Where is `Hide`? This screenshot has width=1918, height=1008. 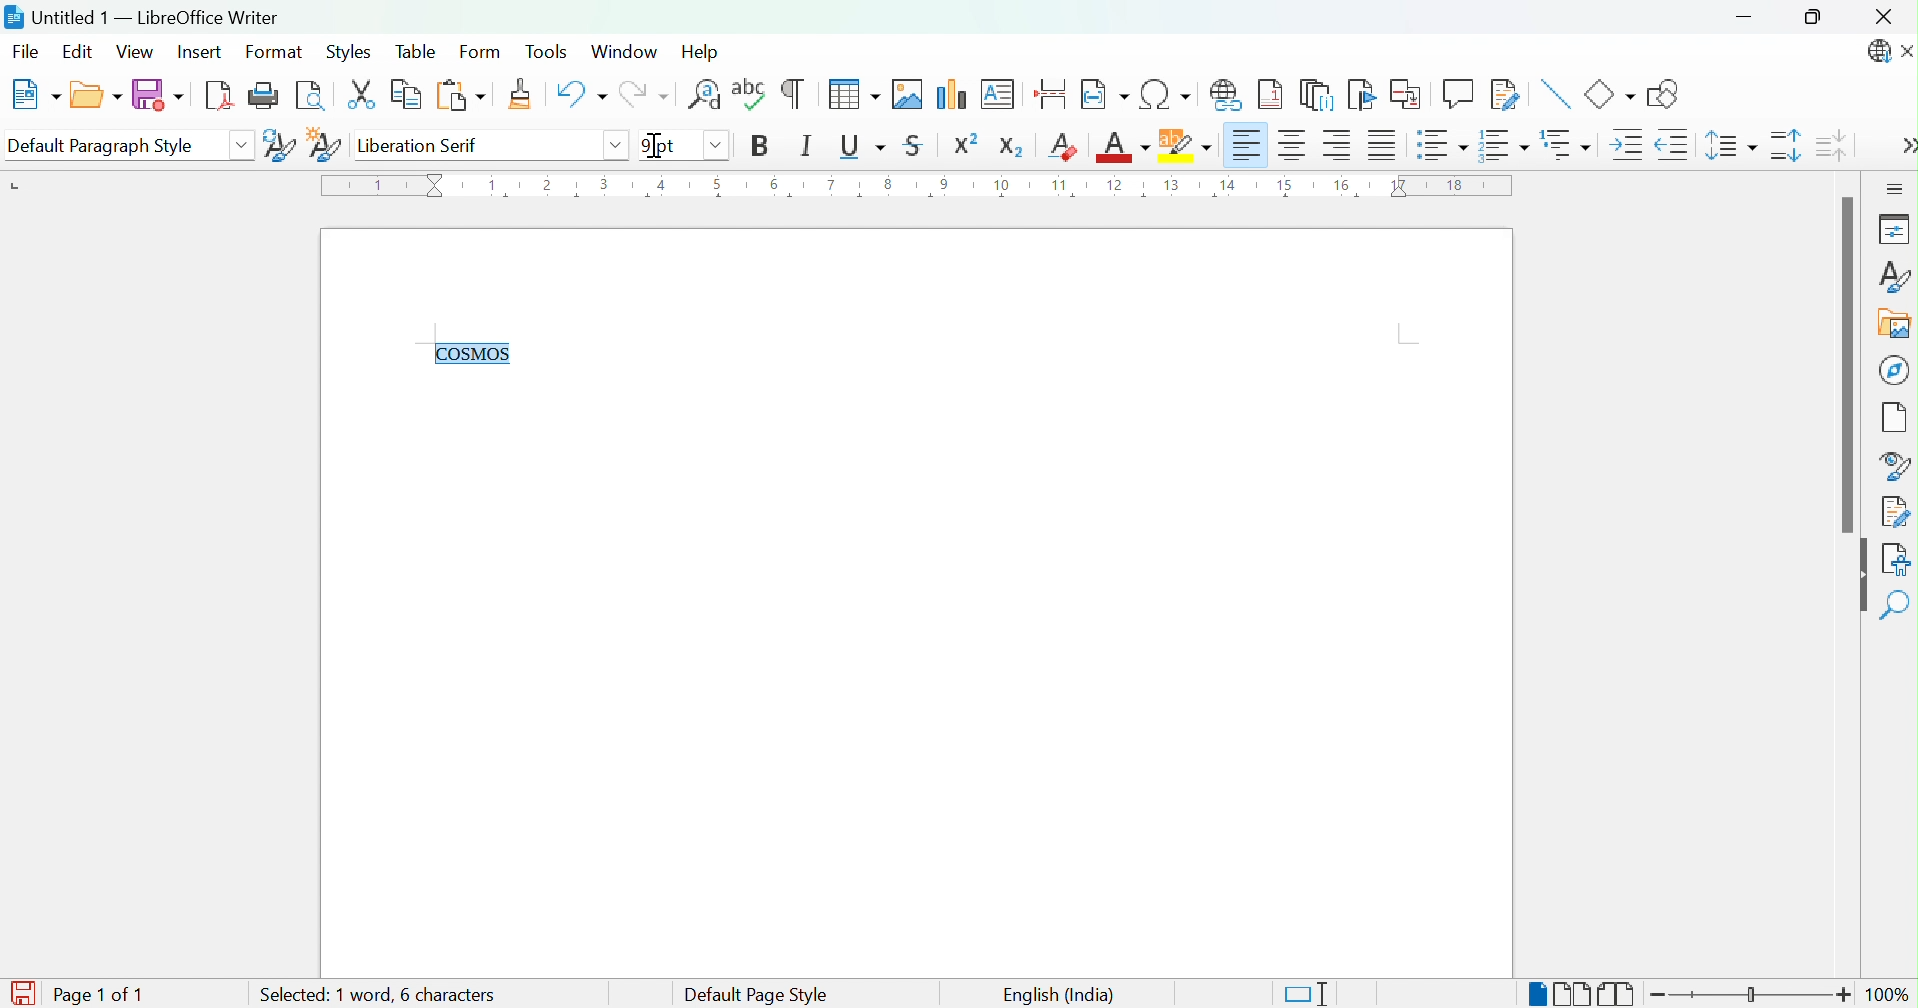 Hide is located at coordinates (1857, 578).